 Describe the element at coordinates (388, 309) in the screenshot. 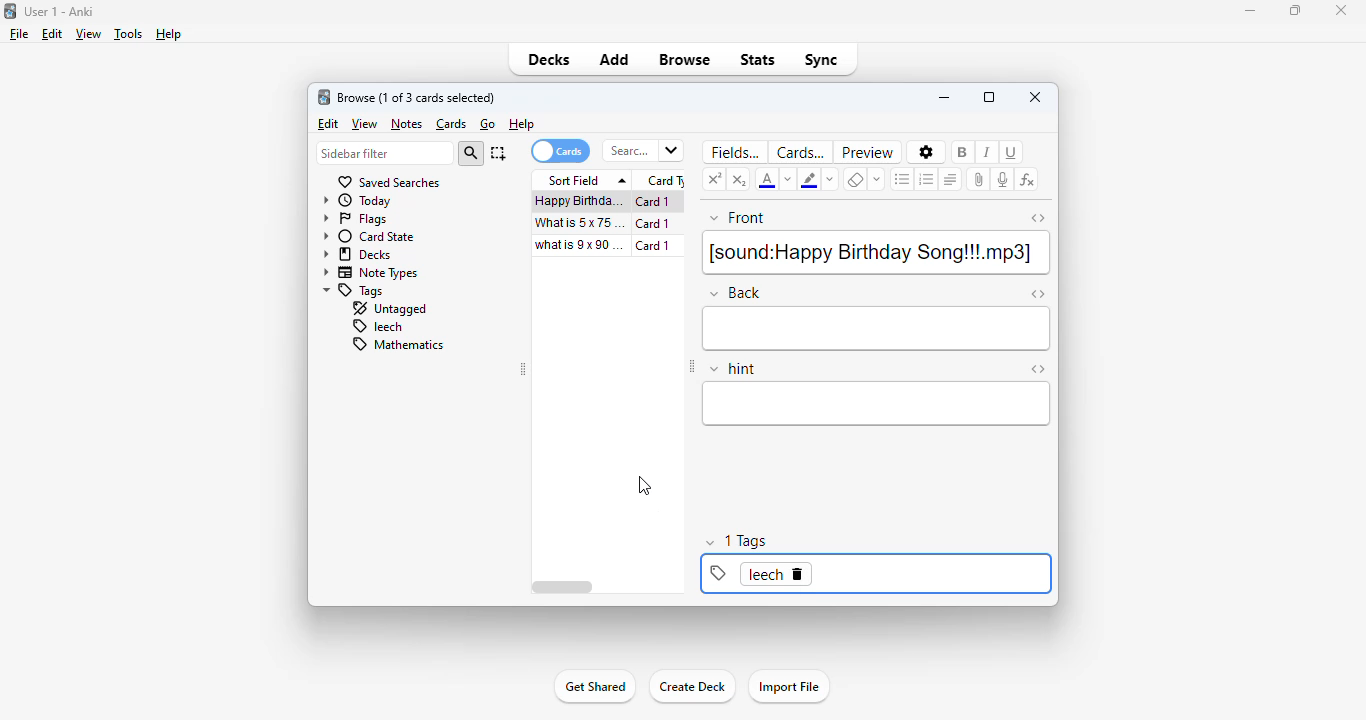

I see `untagged` at that location.